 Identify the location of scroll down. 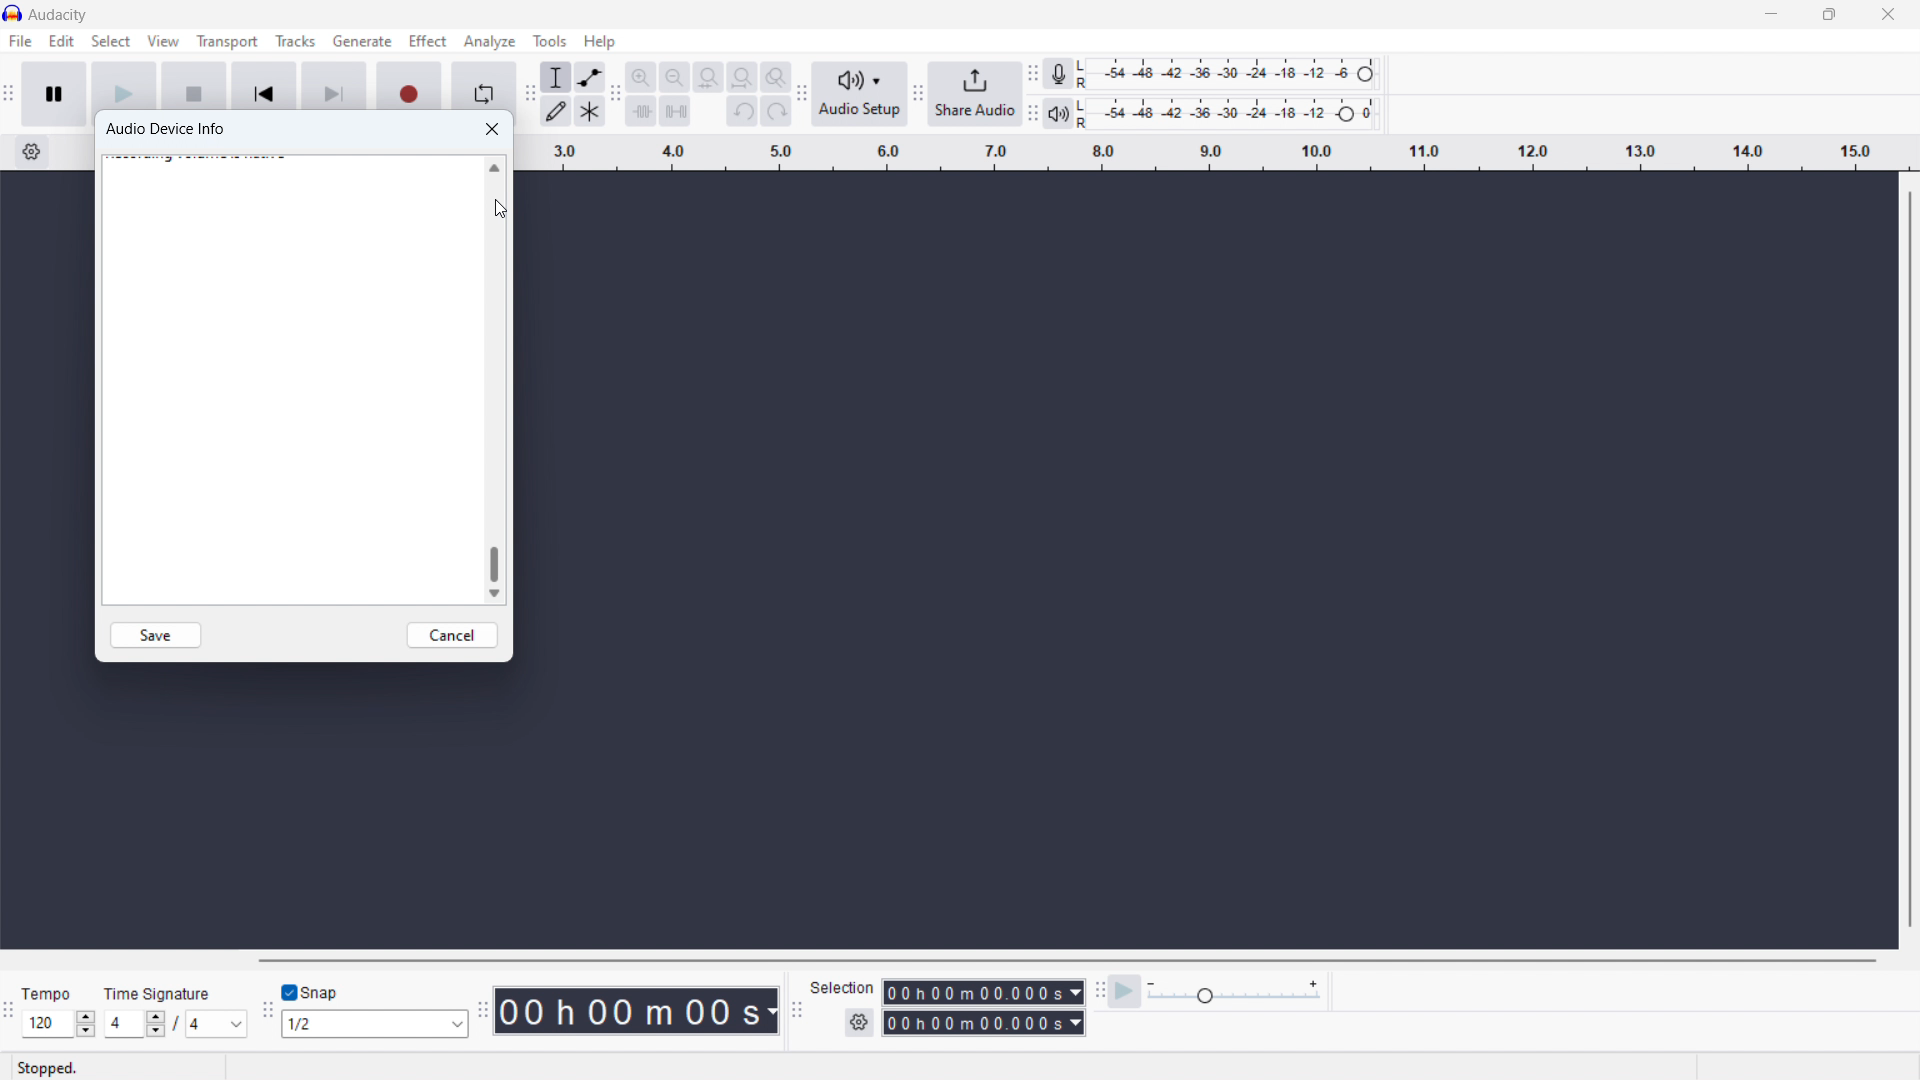
(494, 594).